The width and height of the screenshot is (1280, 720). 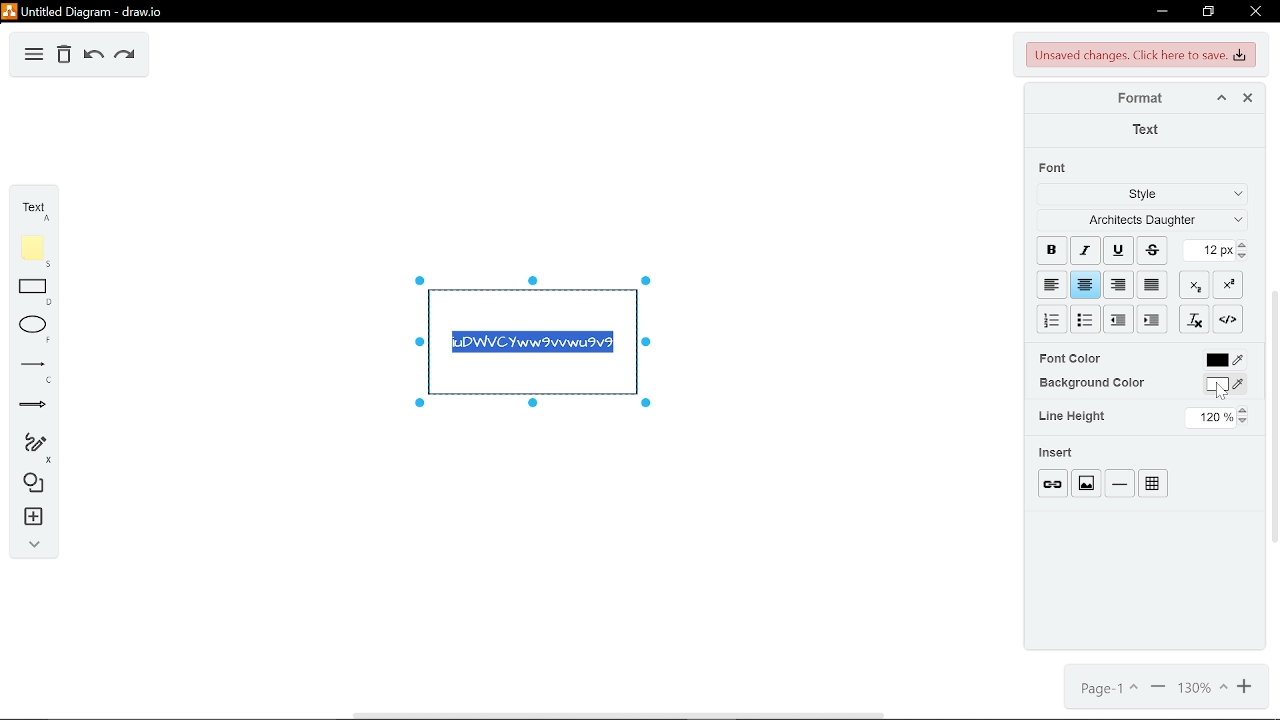 I want to click on bulleted list, so click(x=1087, y=319).